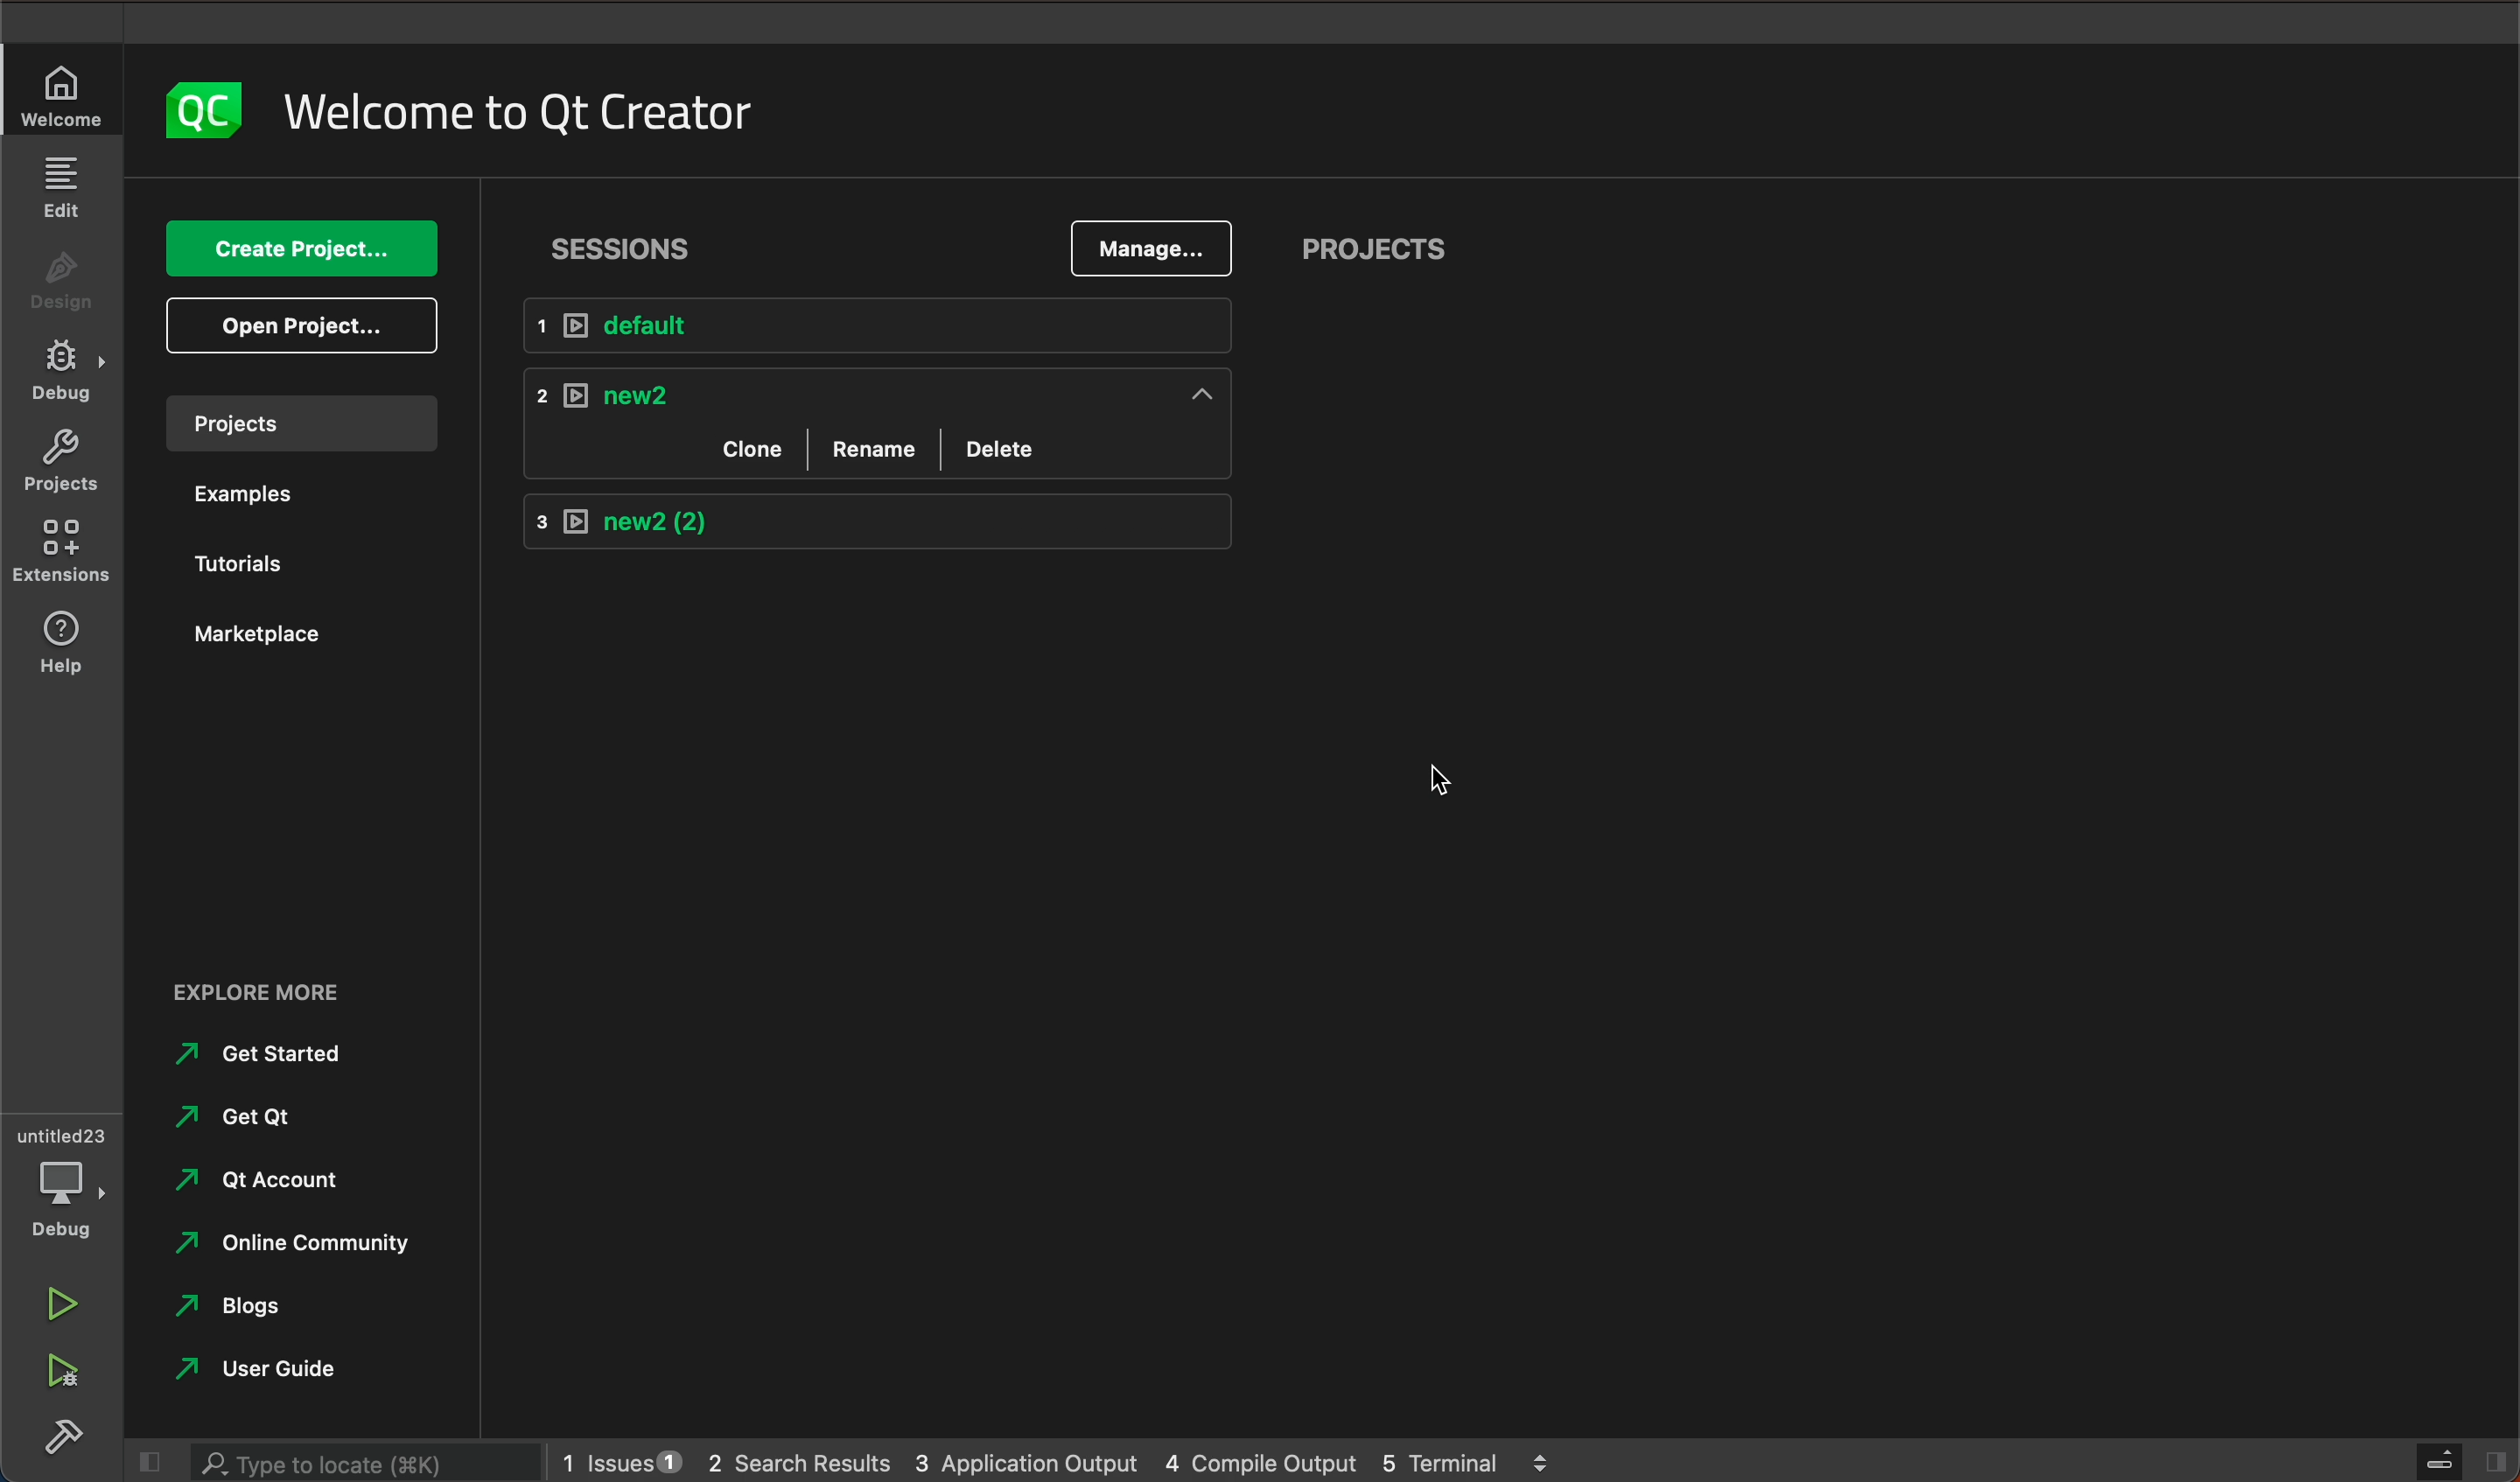 This screenshot has height=1482, width=2520. What do you see at coordinates (876, 447) in the screenshot?
I see `rename` at bounding box center [876, 447].